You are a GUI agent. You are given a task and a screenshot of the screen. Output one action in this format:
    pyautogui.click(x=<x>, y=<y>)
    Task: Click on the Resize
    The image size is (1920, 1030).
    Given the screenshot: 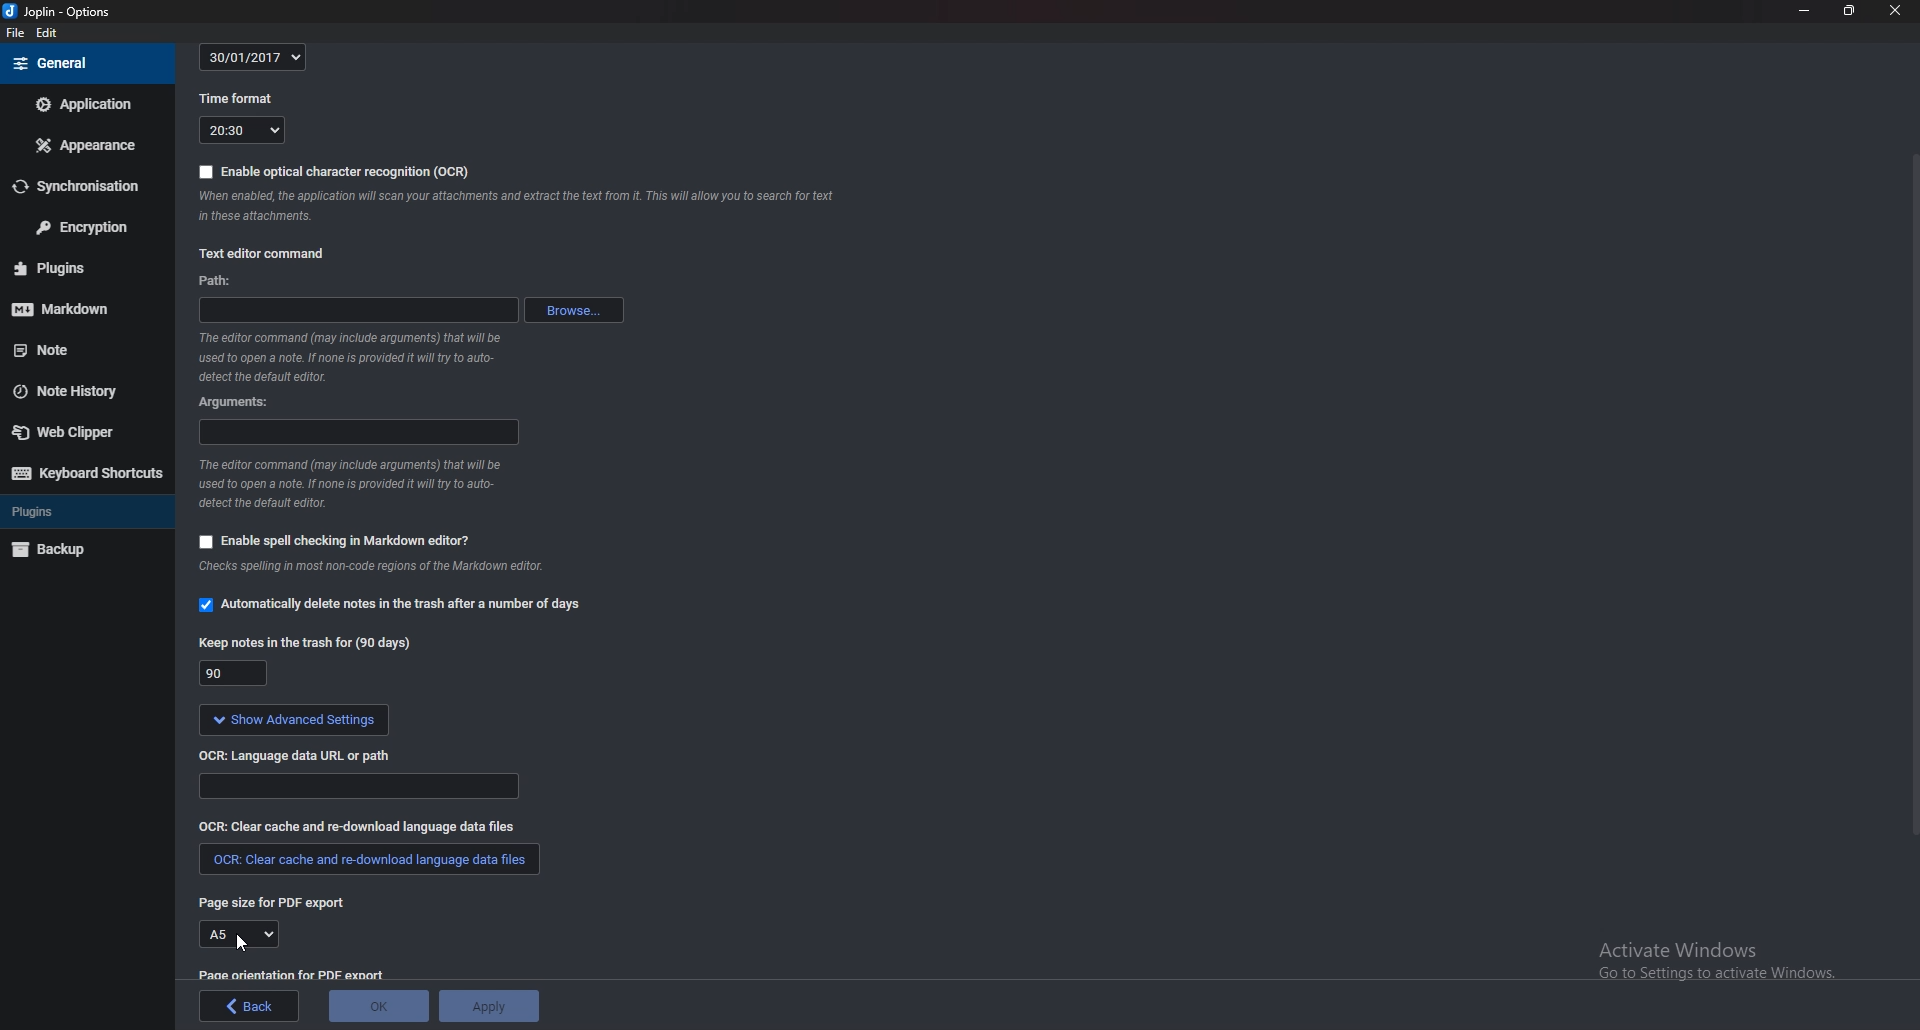 What is the action you would take?
    pyautogui.click(x=1849, y=12)
    